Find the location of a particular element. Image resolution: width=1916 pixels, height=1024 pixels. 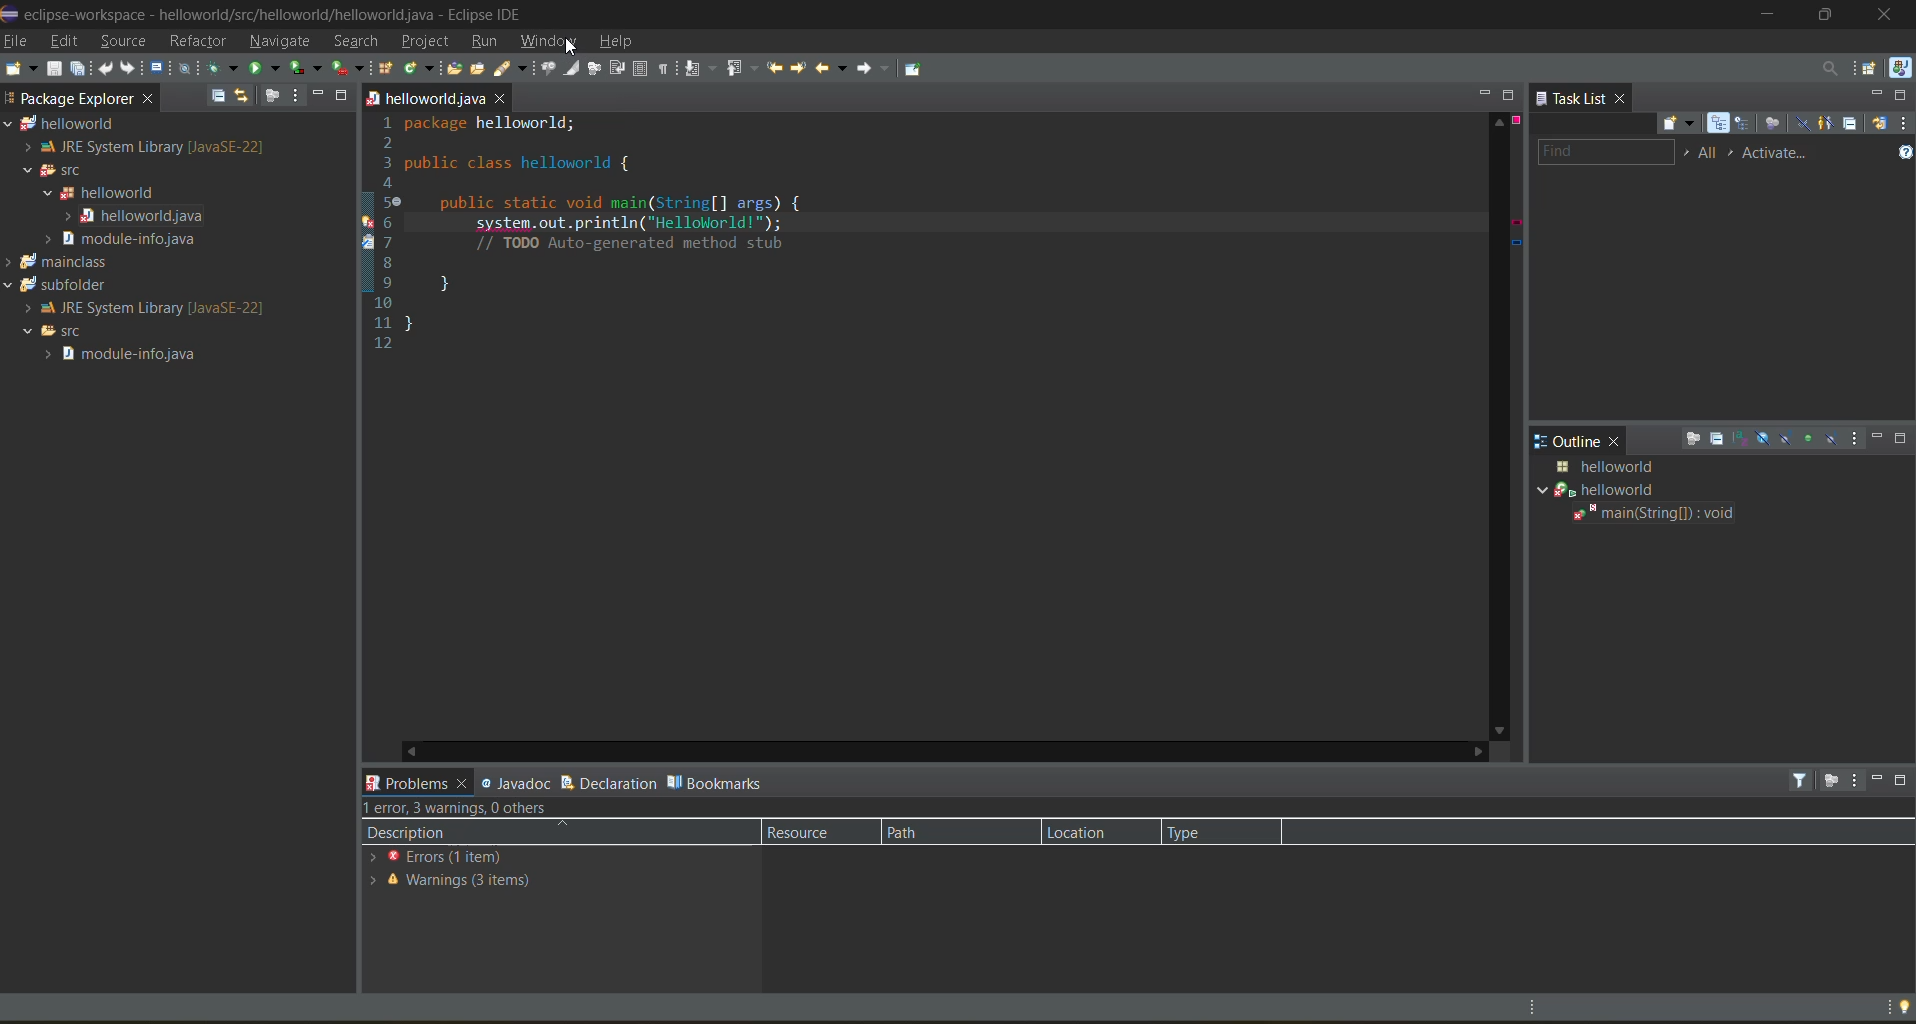

run last tool is located at coordinates (350, 69).